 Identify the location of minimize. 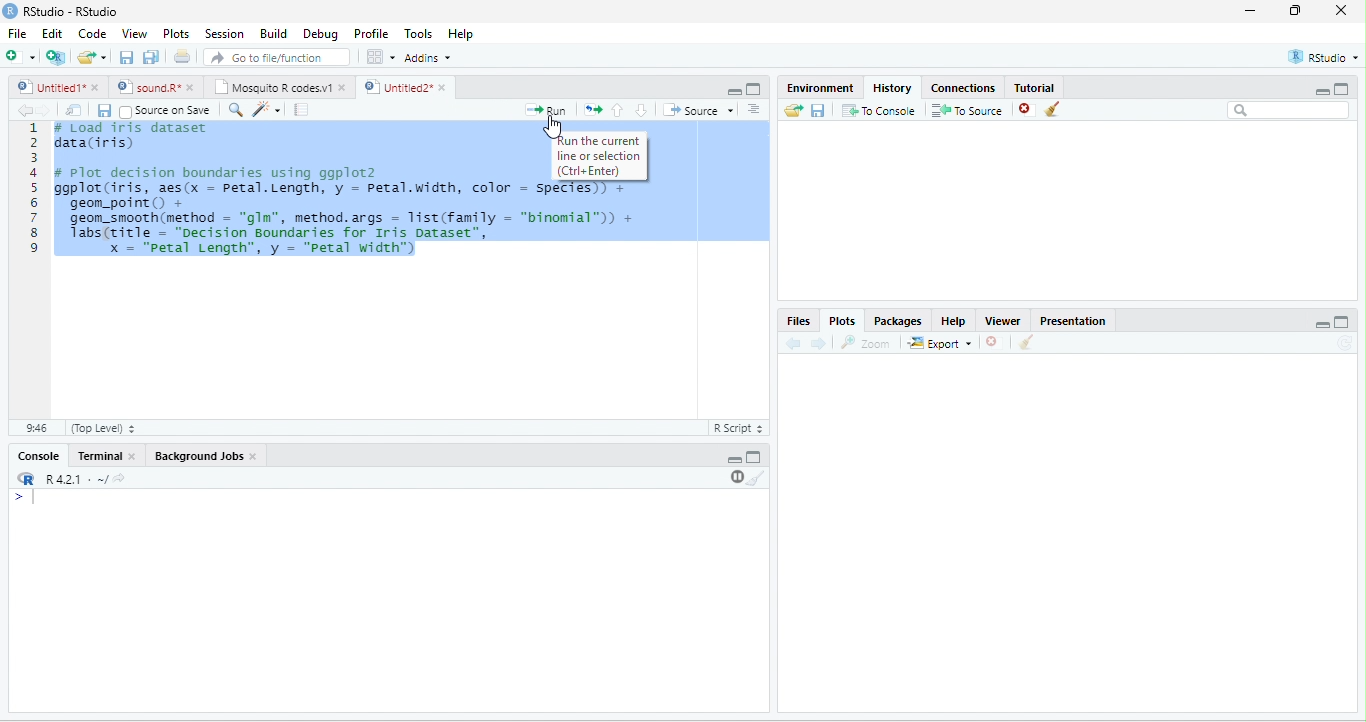
(735, 460).